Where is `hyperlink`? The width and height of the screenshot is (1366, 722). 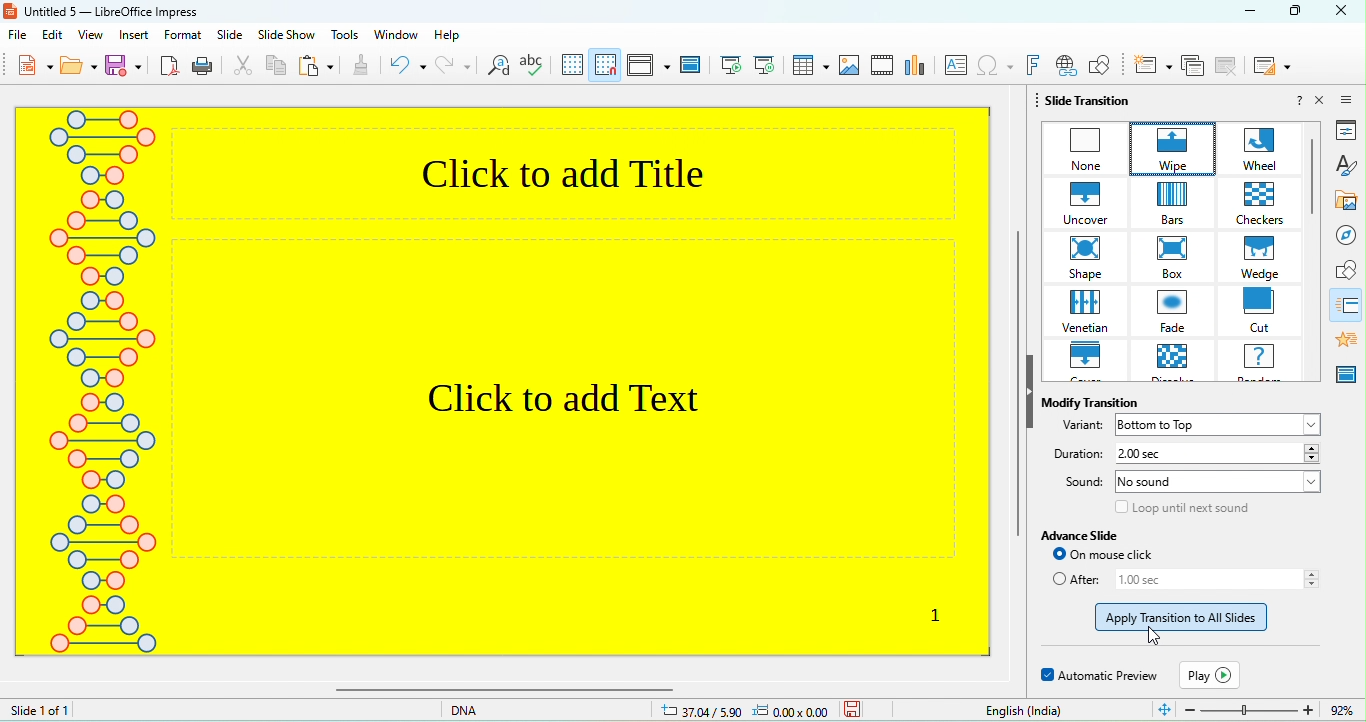 hyperlink is located at coordinates (1064, 68).